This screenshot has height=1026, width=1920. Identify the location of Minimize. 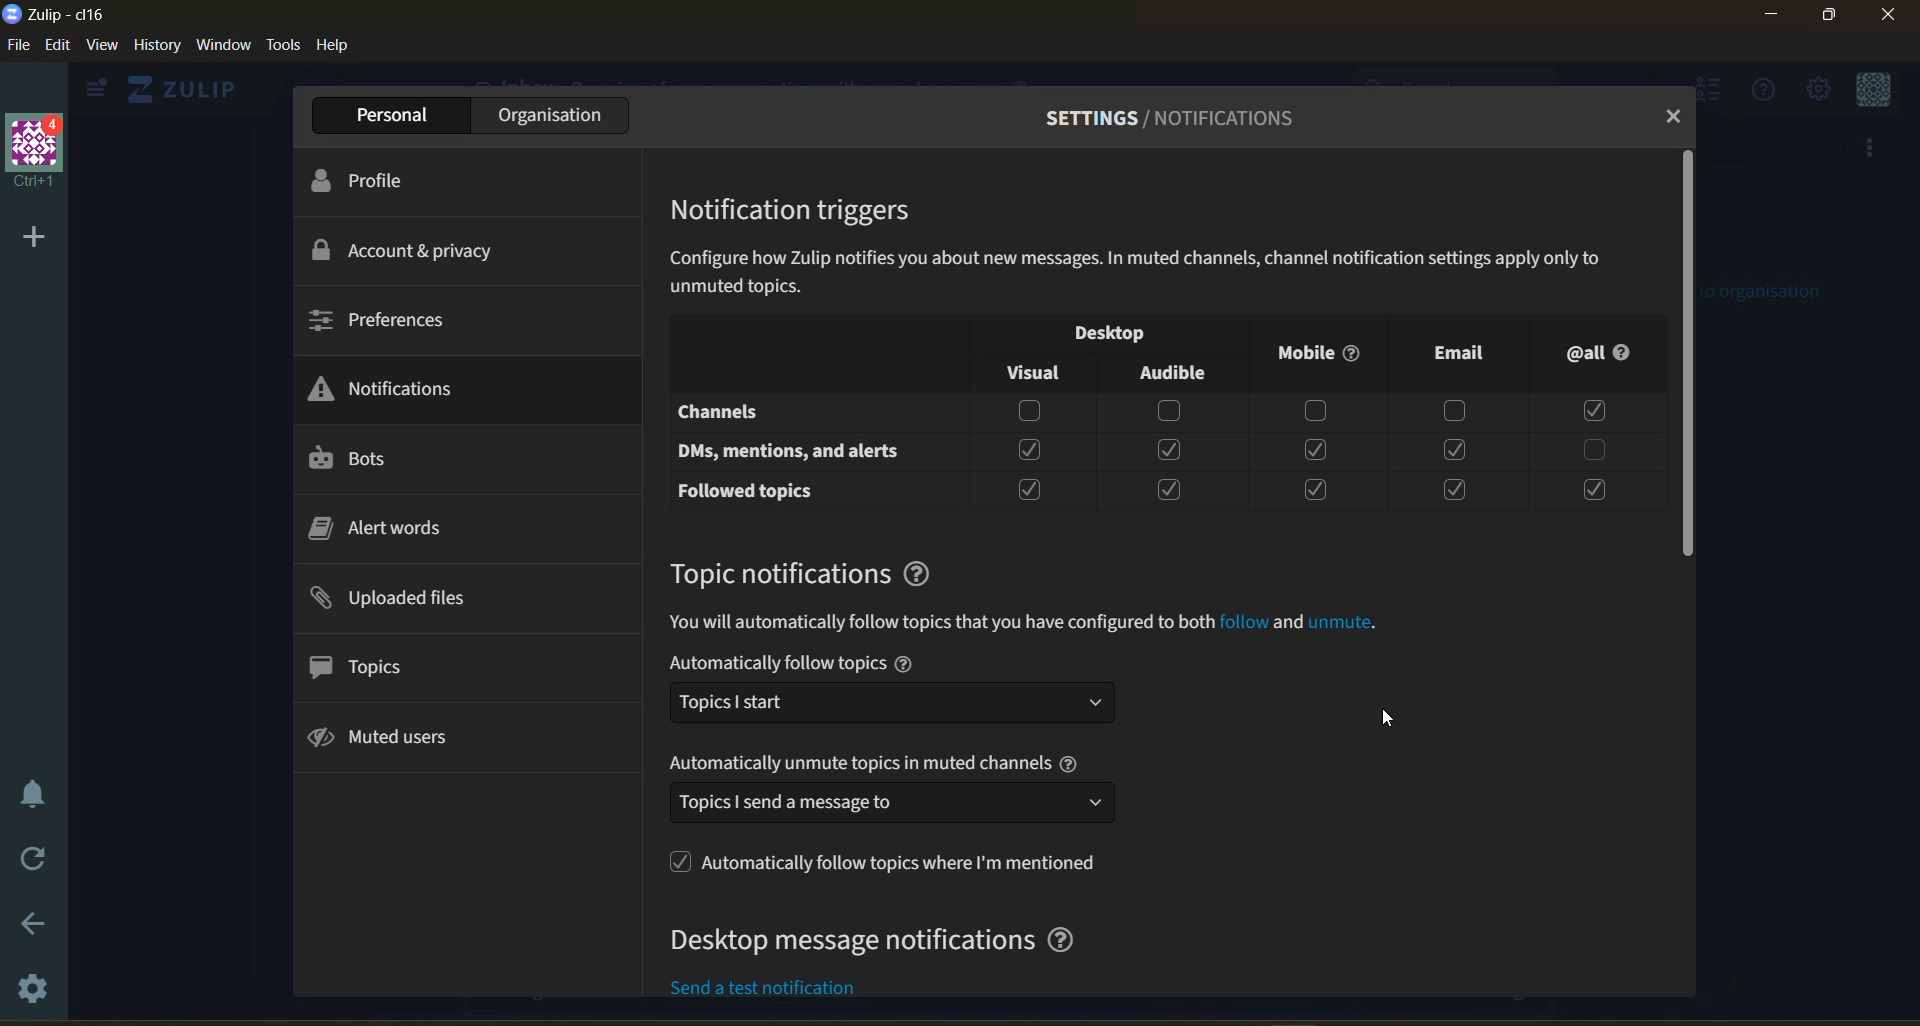
(1772, 17).